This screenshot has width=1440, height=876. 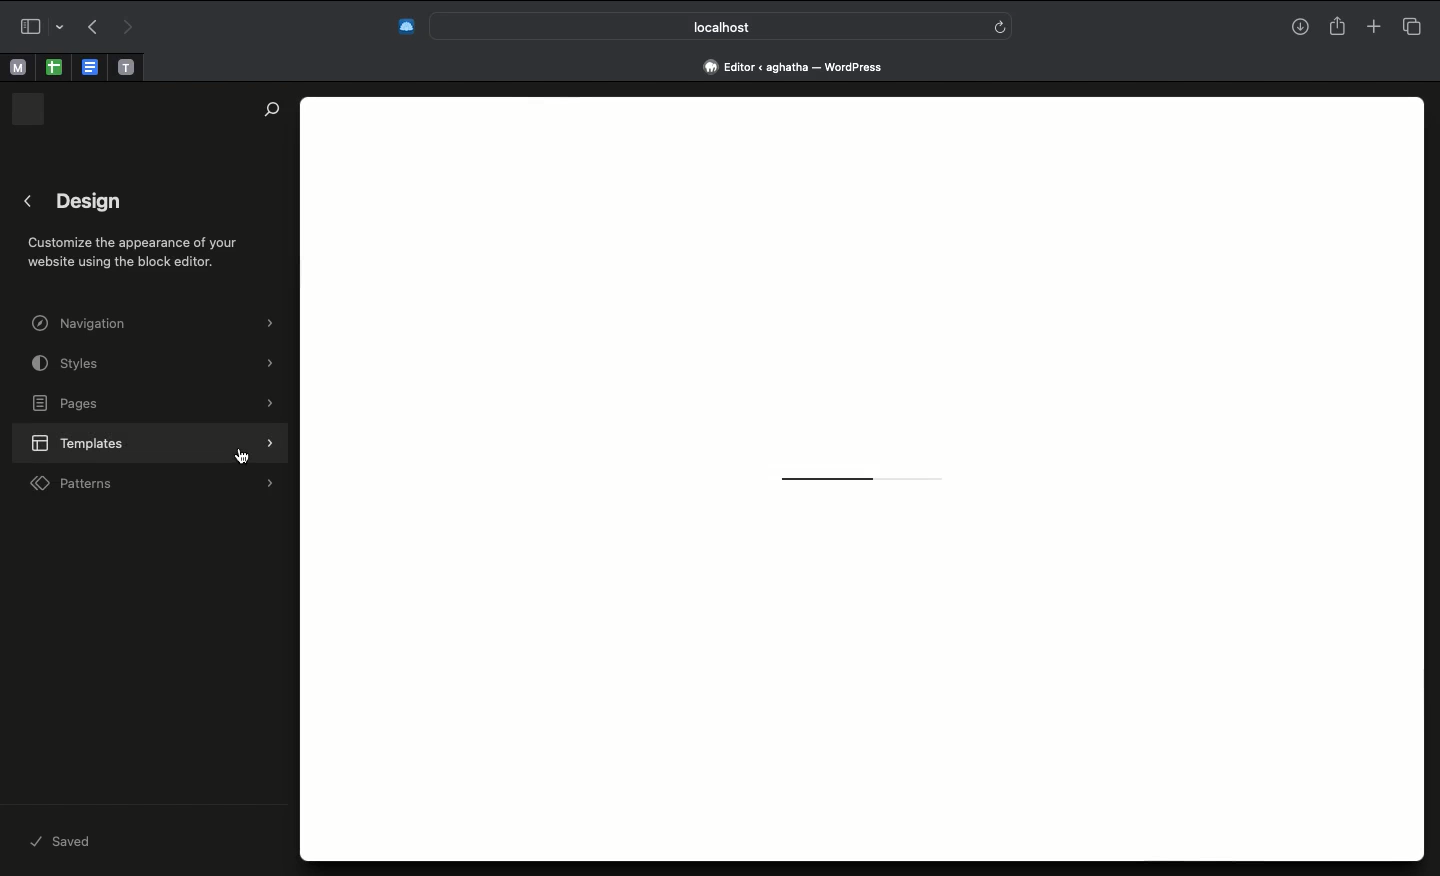 What do you see at coordinates (38, 26) in the screenshot?
I see `Sidebar` at bounding box center [38, 26].